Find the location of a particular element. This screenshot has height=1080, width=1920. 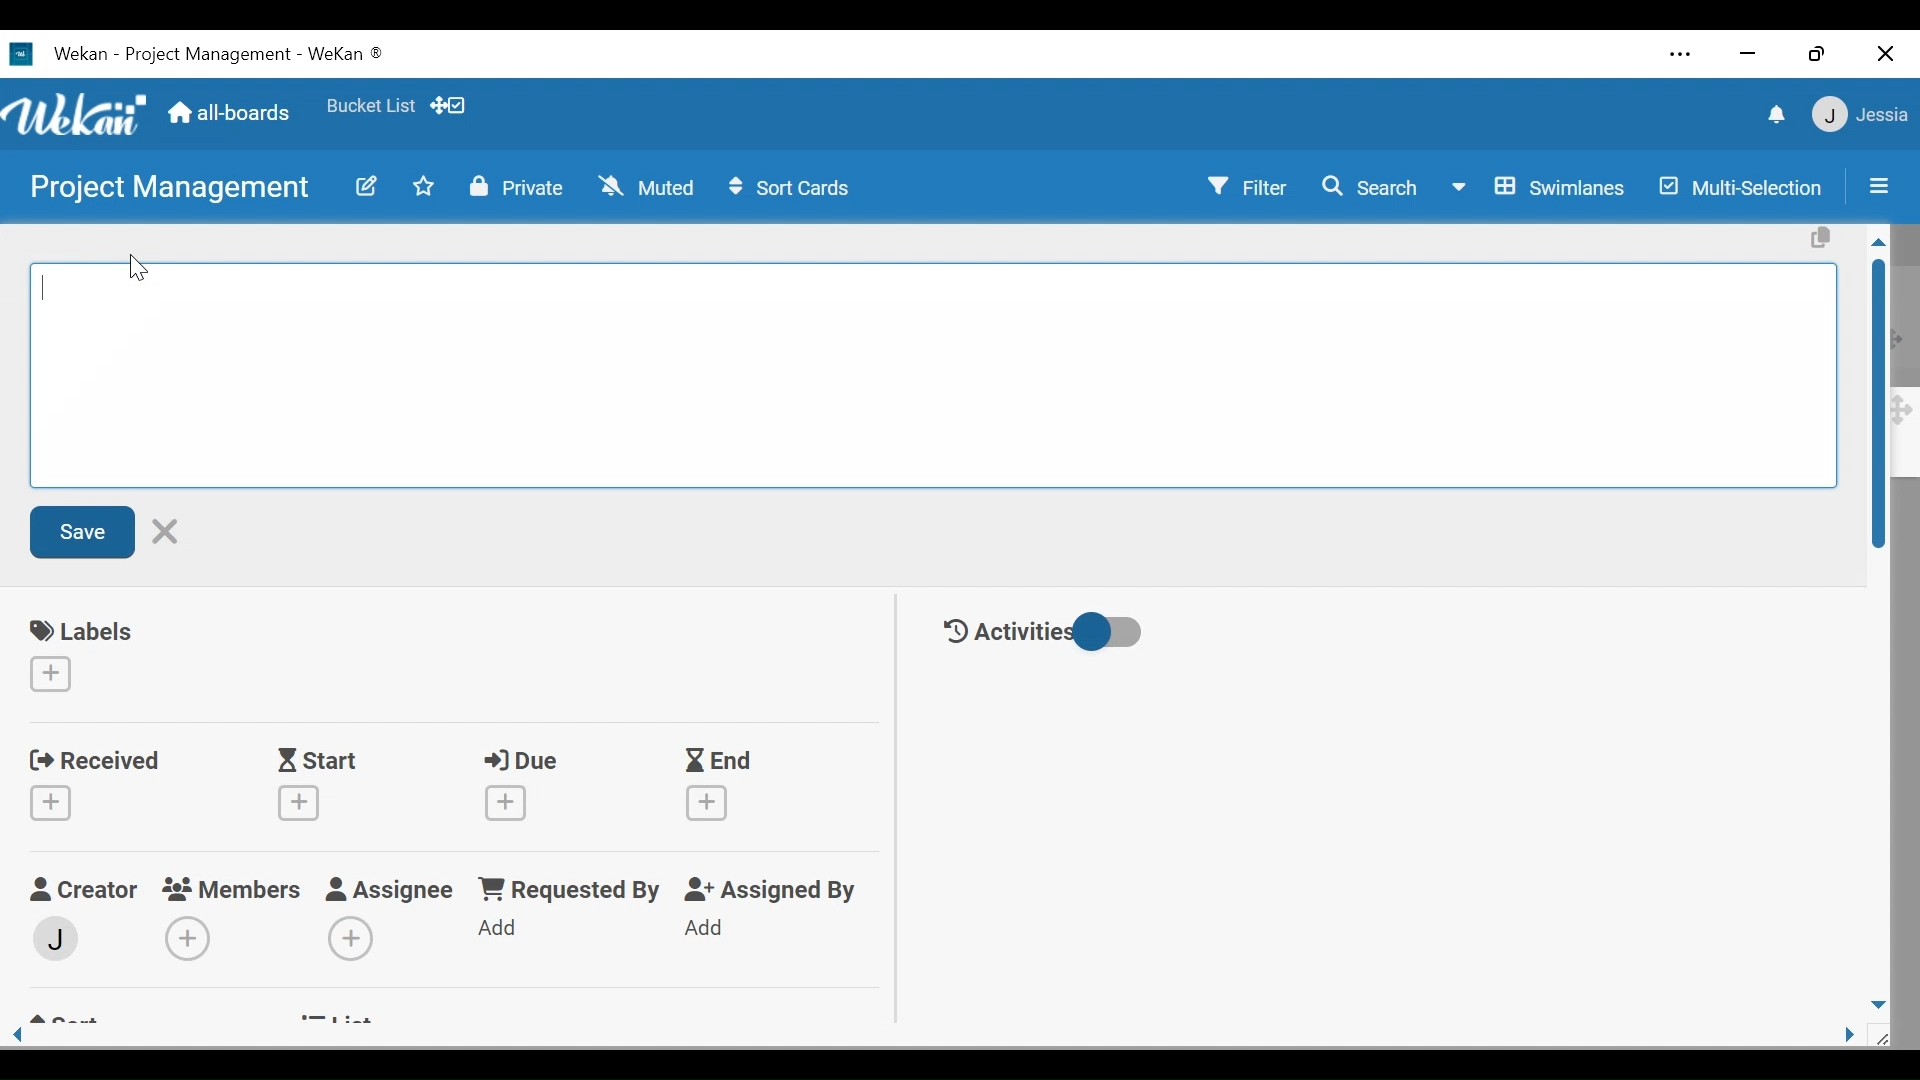

End Date is located at coordinates (721, 759).